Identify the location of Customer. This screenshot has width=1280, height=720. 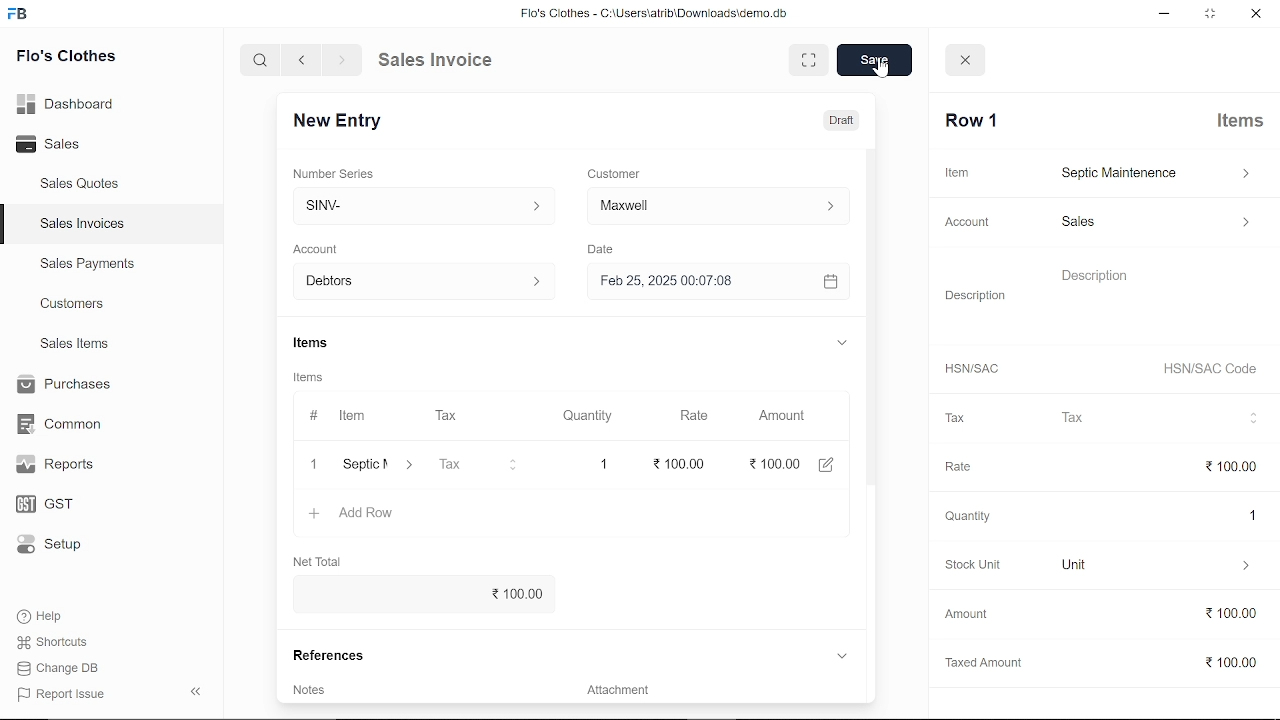
(615, 172).